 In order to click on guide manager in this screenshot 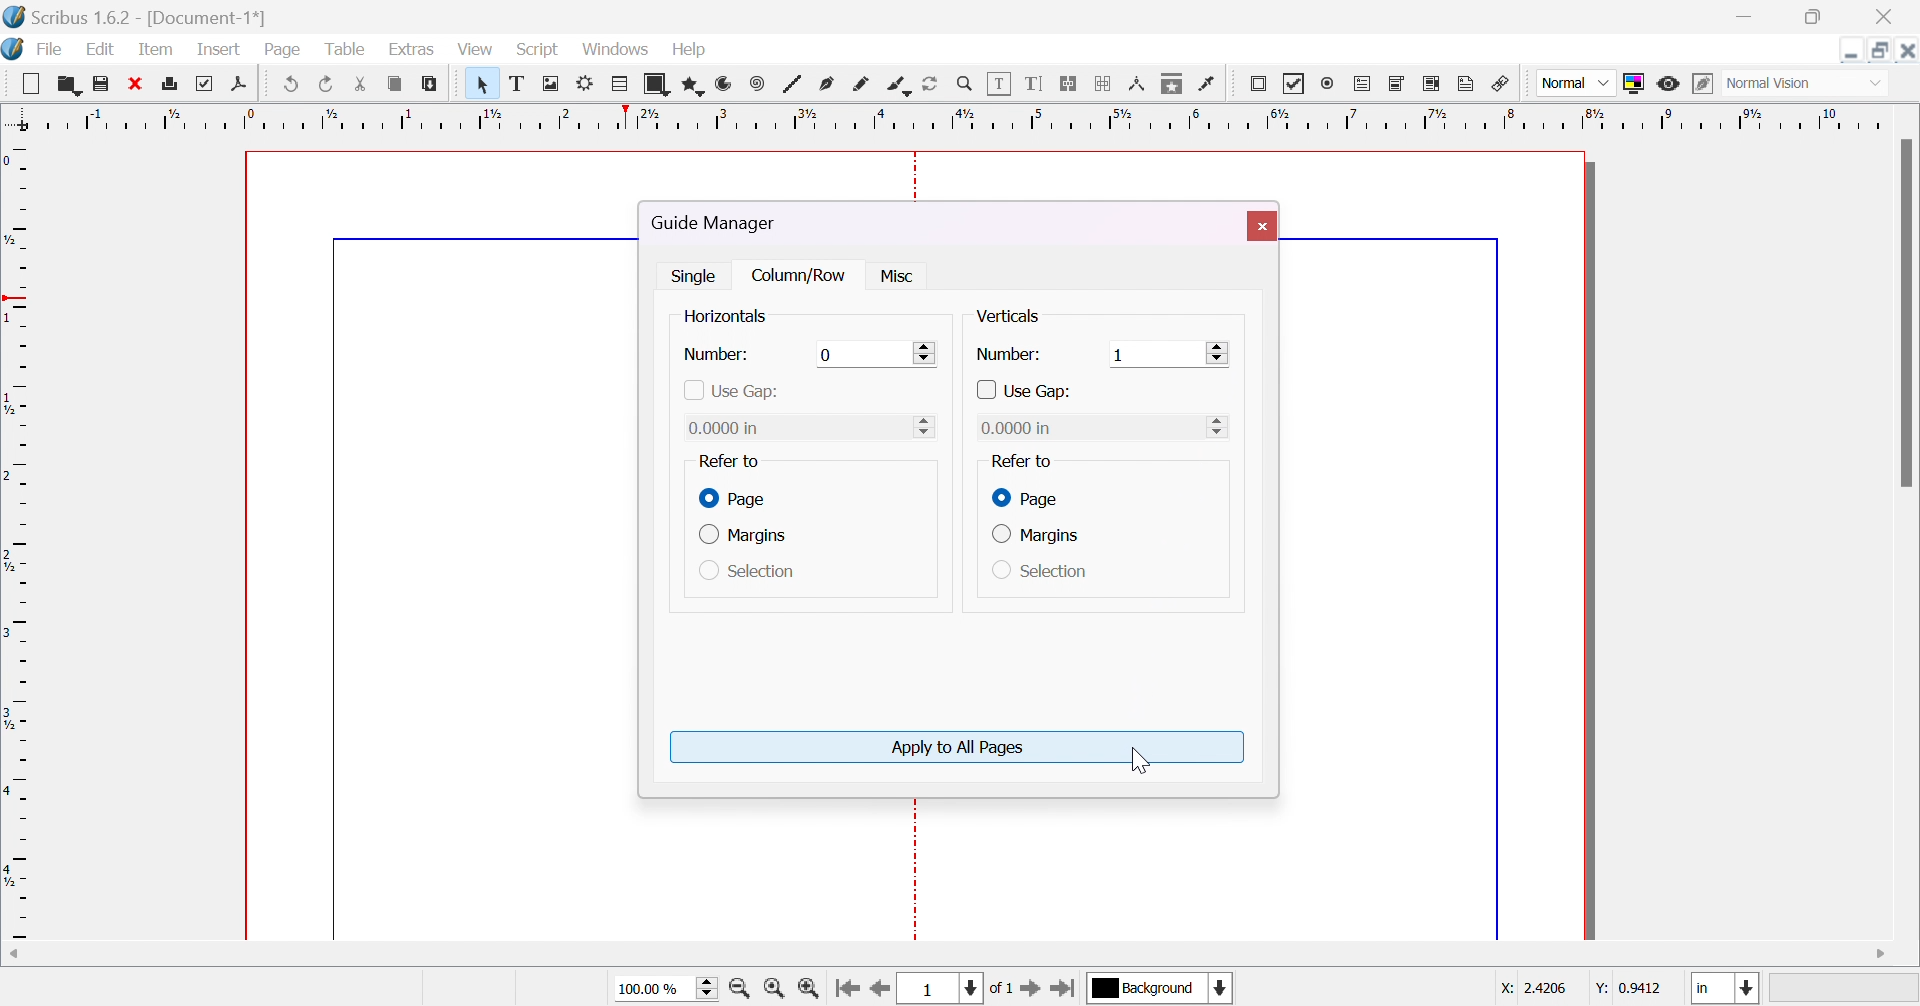, I will do `click(721, 223)`.